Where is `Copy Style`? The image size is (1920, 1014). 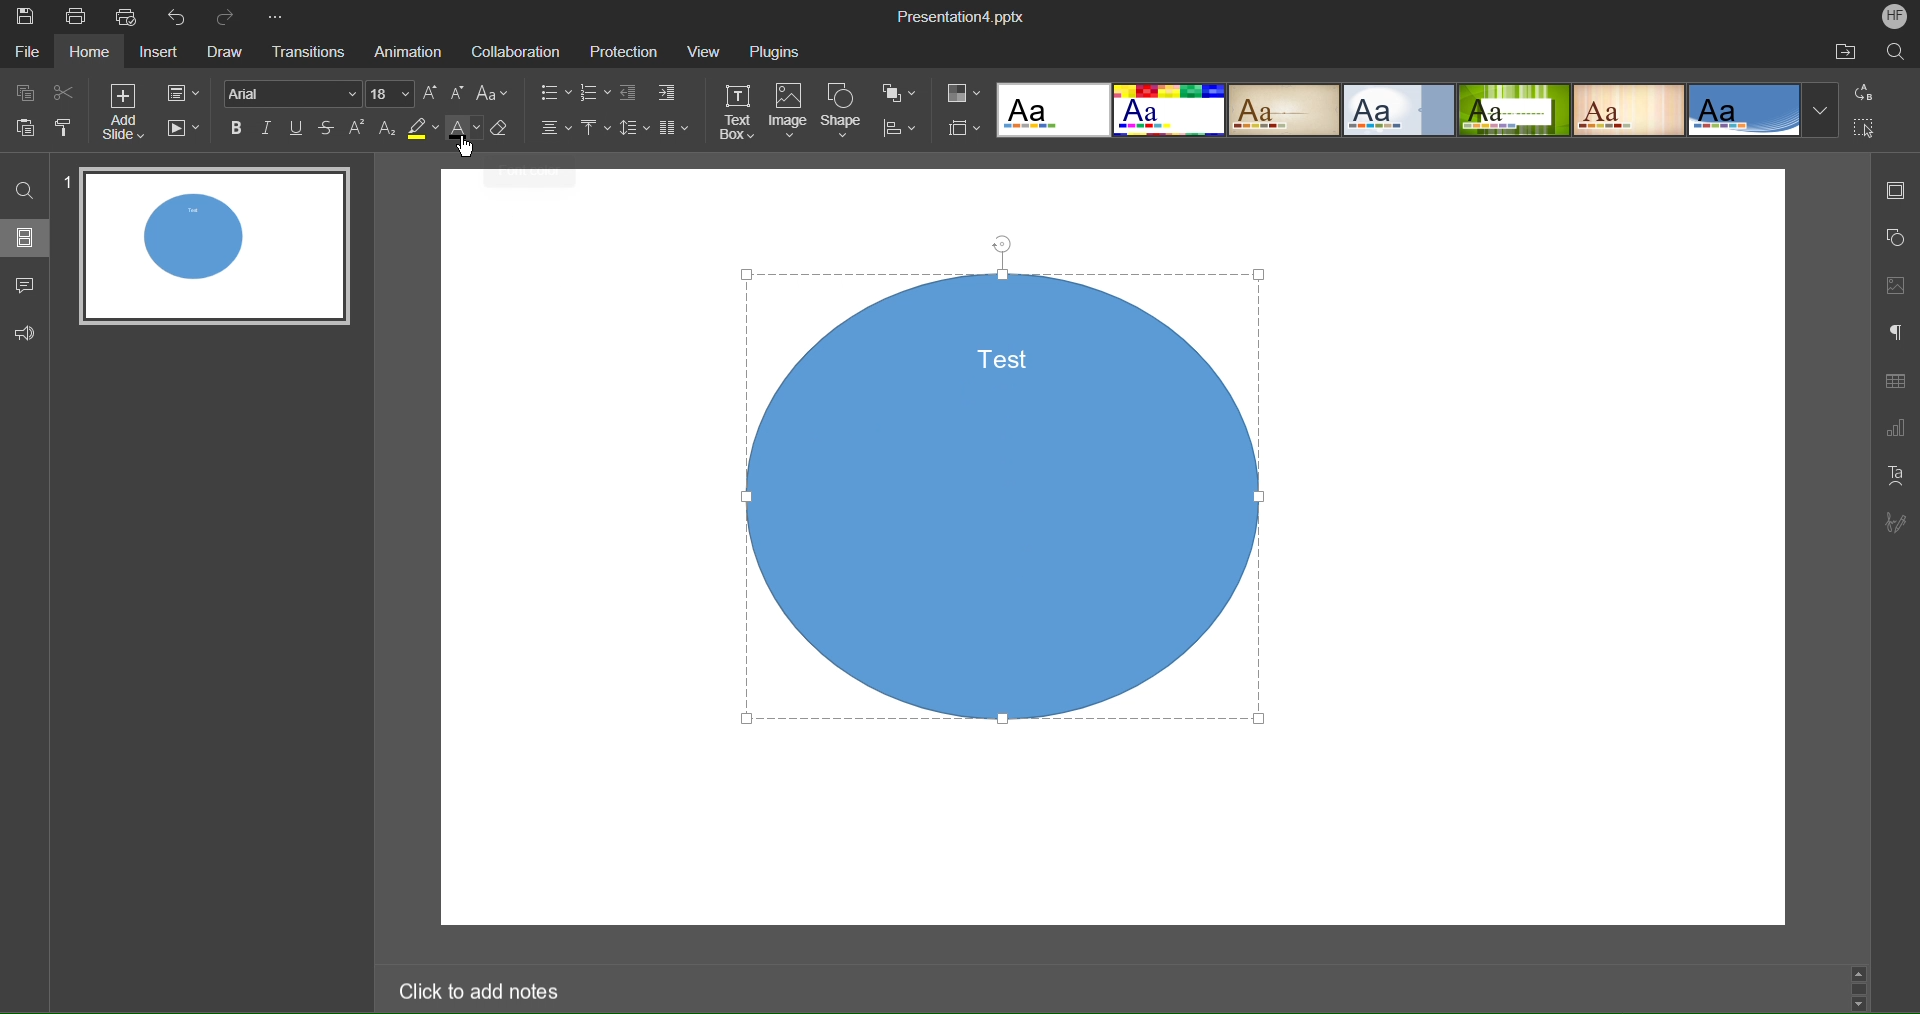 Copy Style is located at coordinates (64, 131).